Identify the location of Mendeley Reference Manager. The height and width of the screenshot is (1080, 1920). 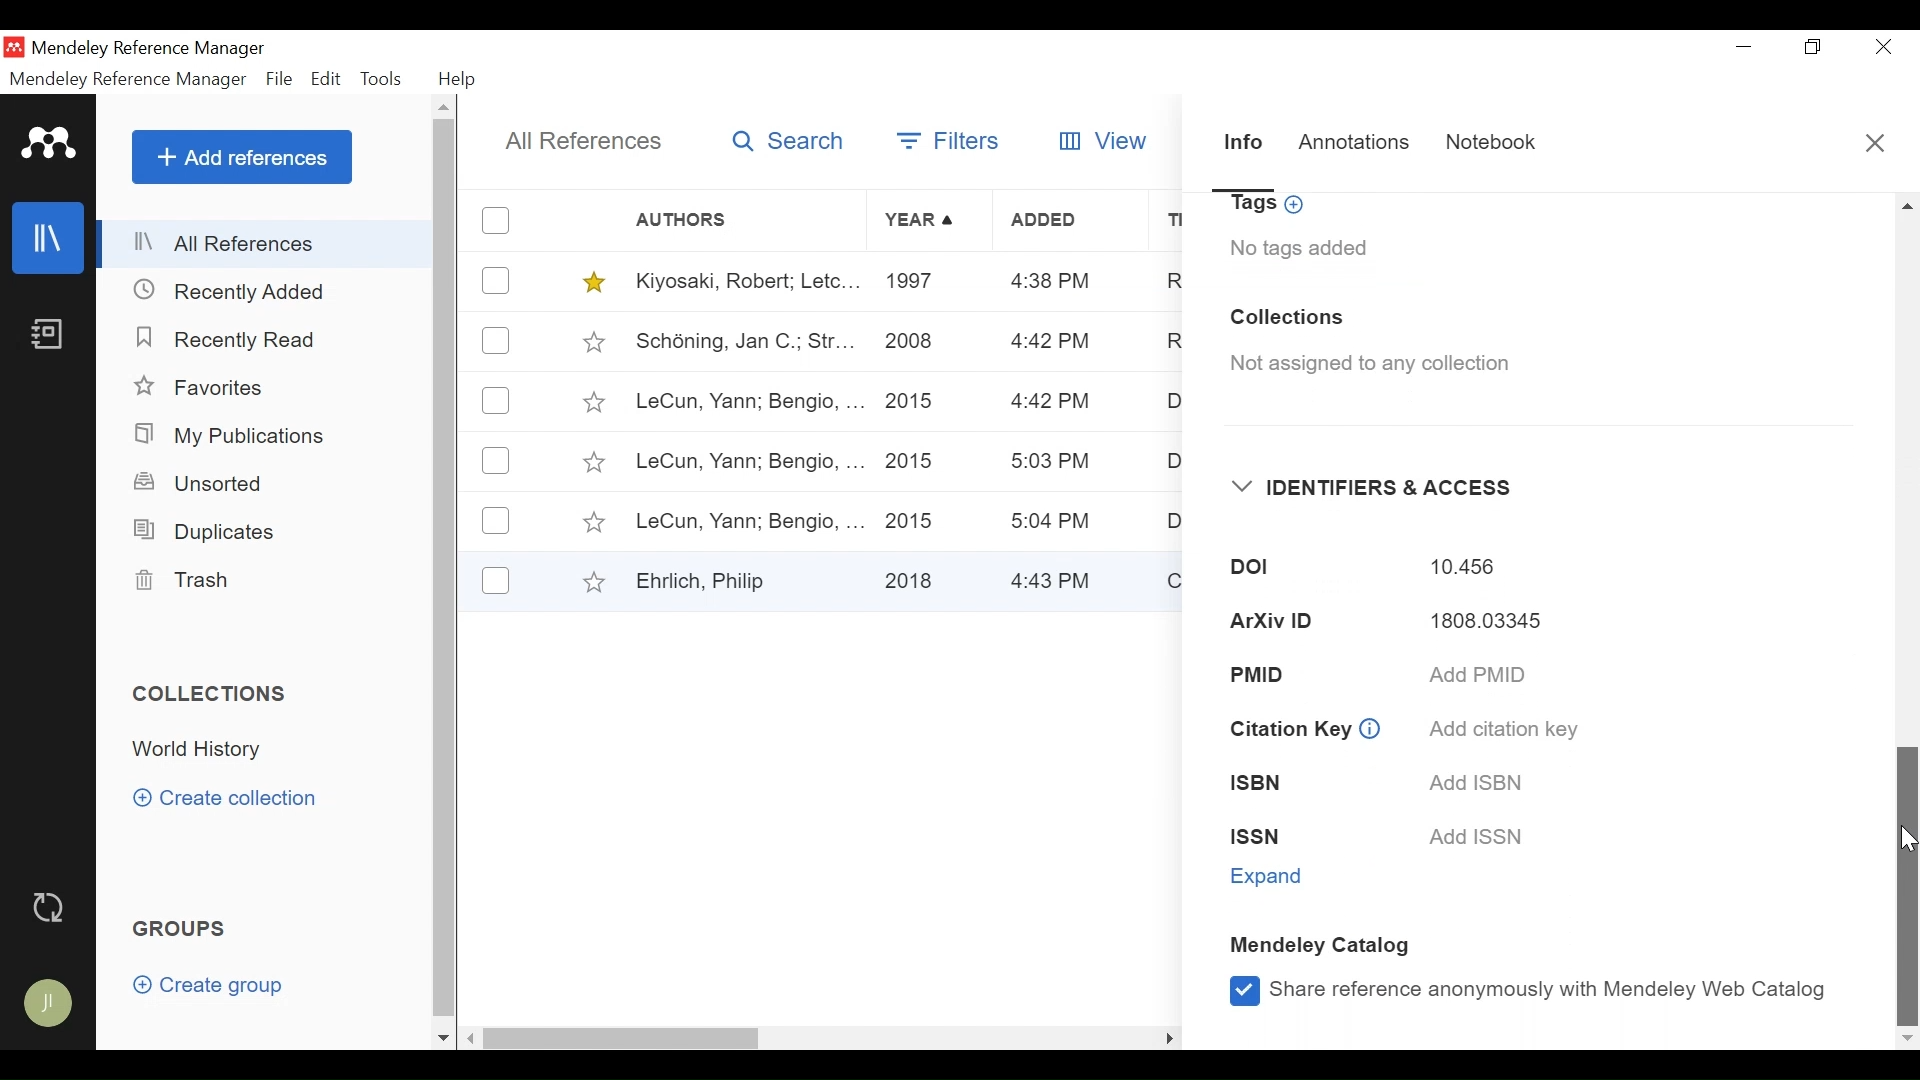
(130, 79).